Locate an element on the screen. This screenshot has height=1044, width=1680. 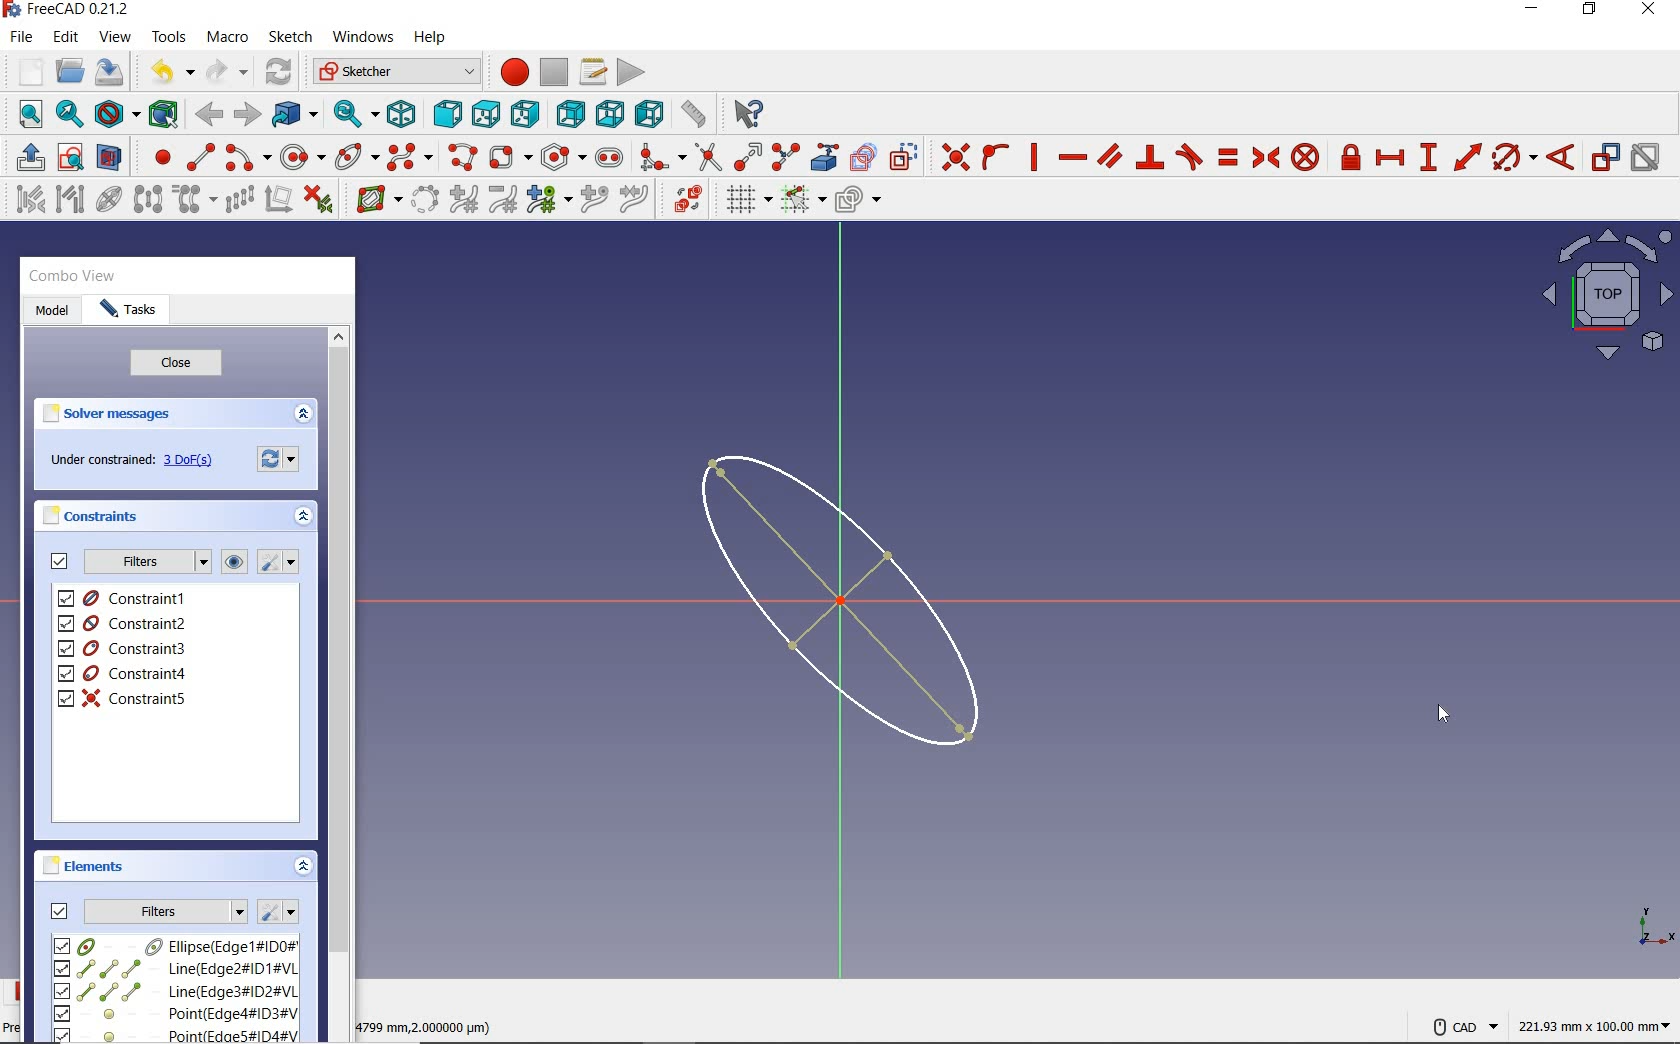
modify knot multiplicity is located at coordinates (548, 198).